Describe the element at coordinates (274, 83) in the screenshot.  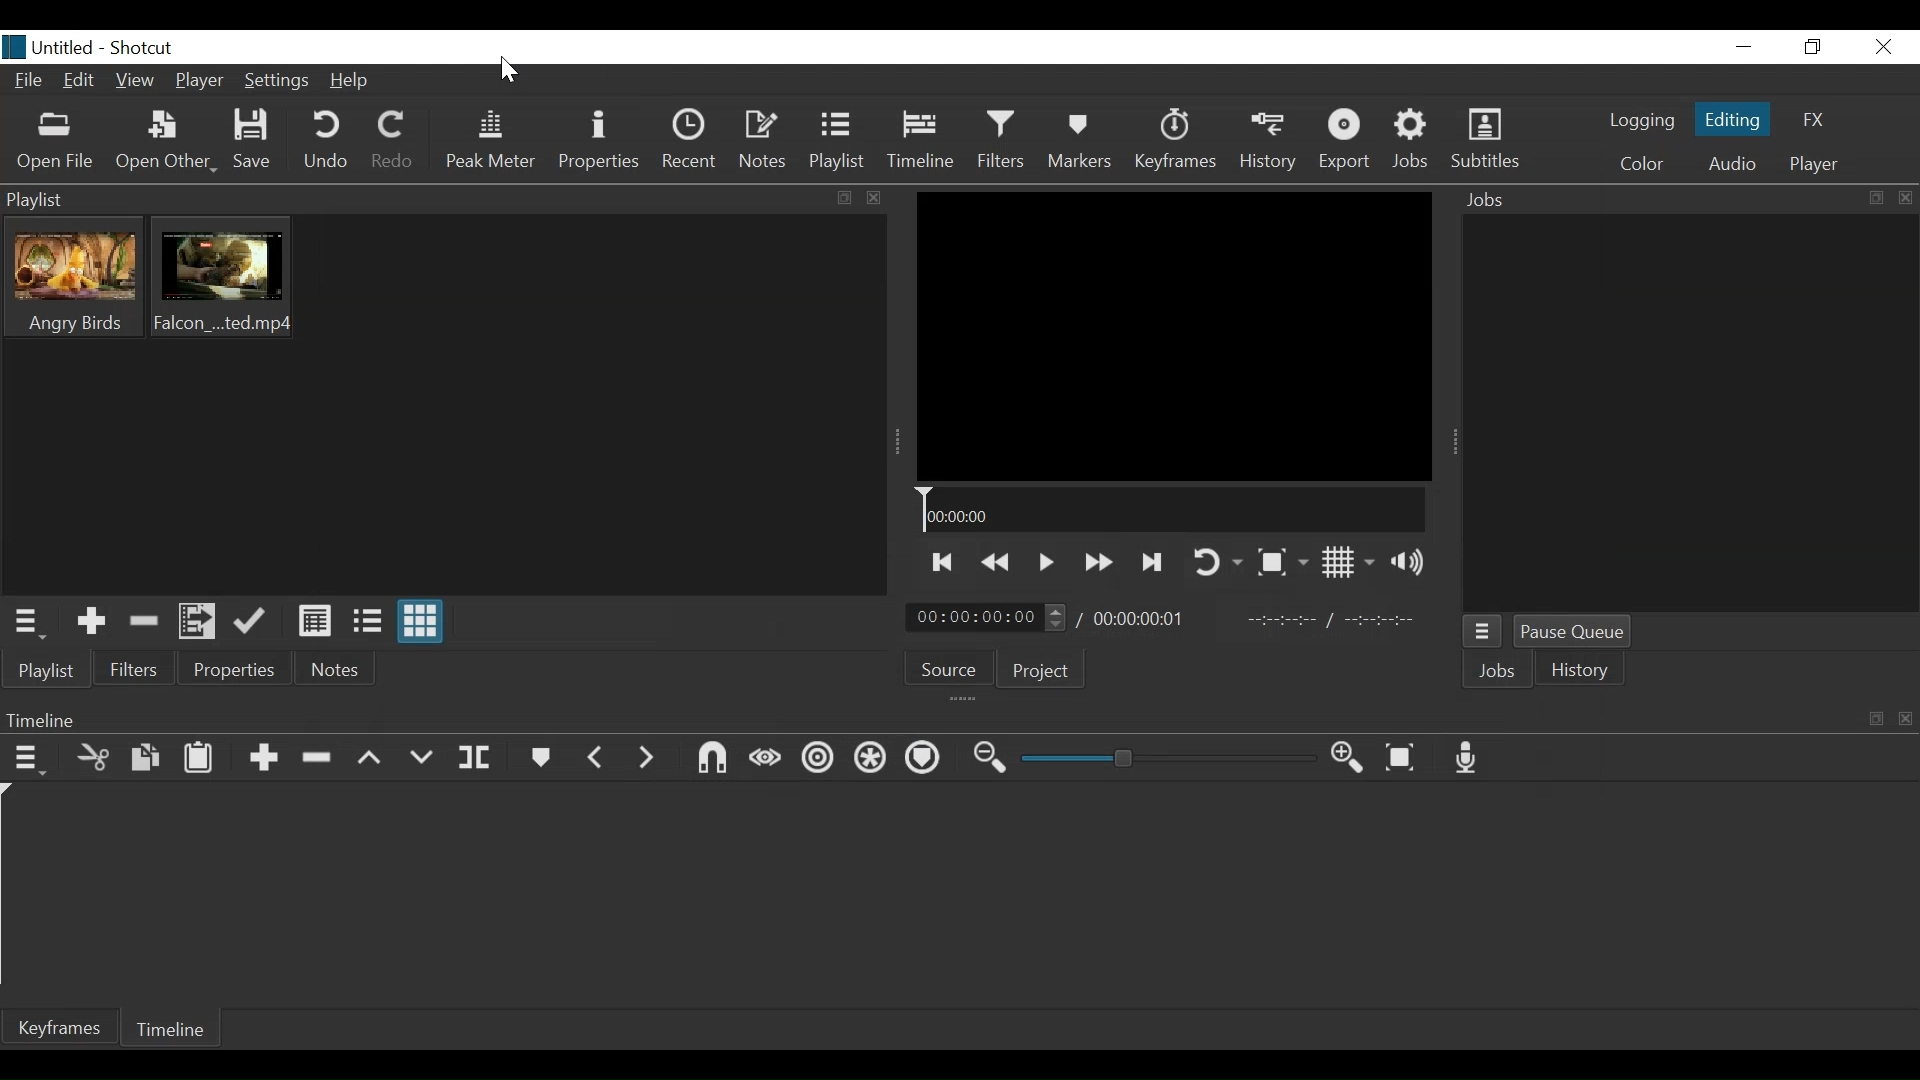
I see `Settings` at that location.